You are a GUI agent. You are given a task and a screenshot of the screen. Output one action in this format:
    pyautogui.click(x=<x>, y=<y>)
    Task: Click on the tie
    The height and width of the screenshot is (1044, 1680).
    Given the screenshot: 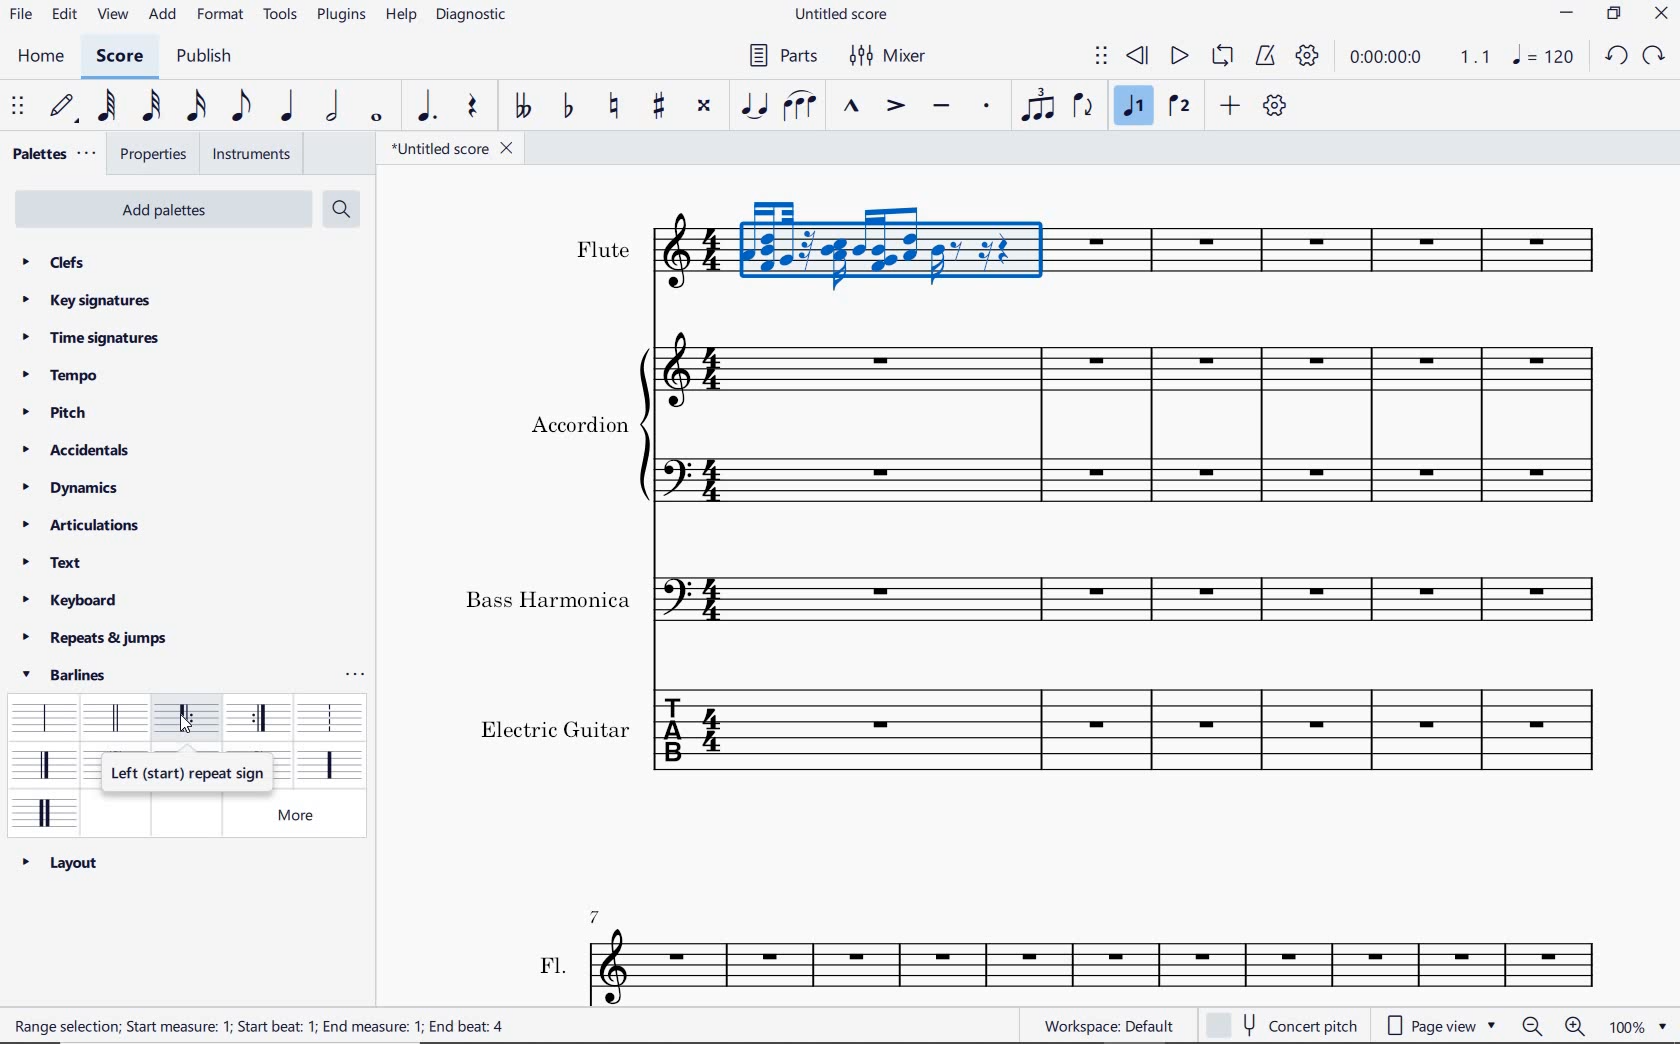 What is the action you would take?
    pyautogui.click(x=754, y=104)
    